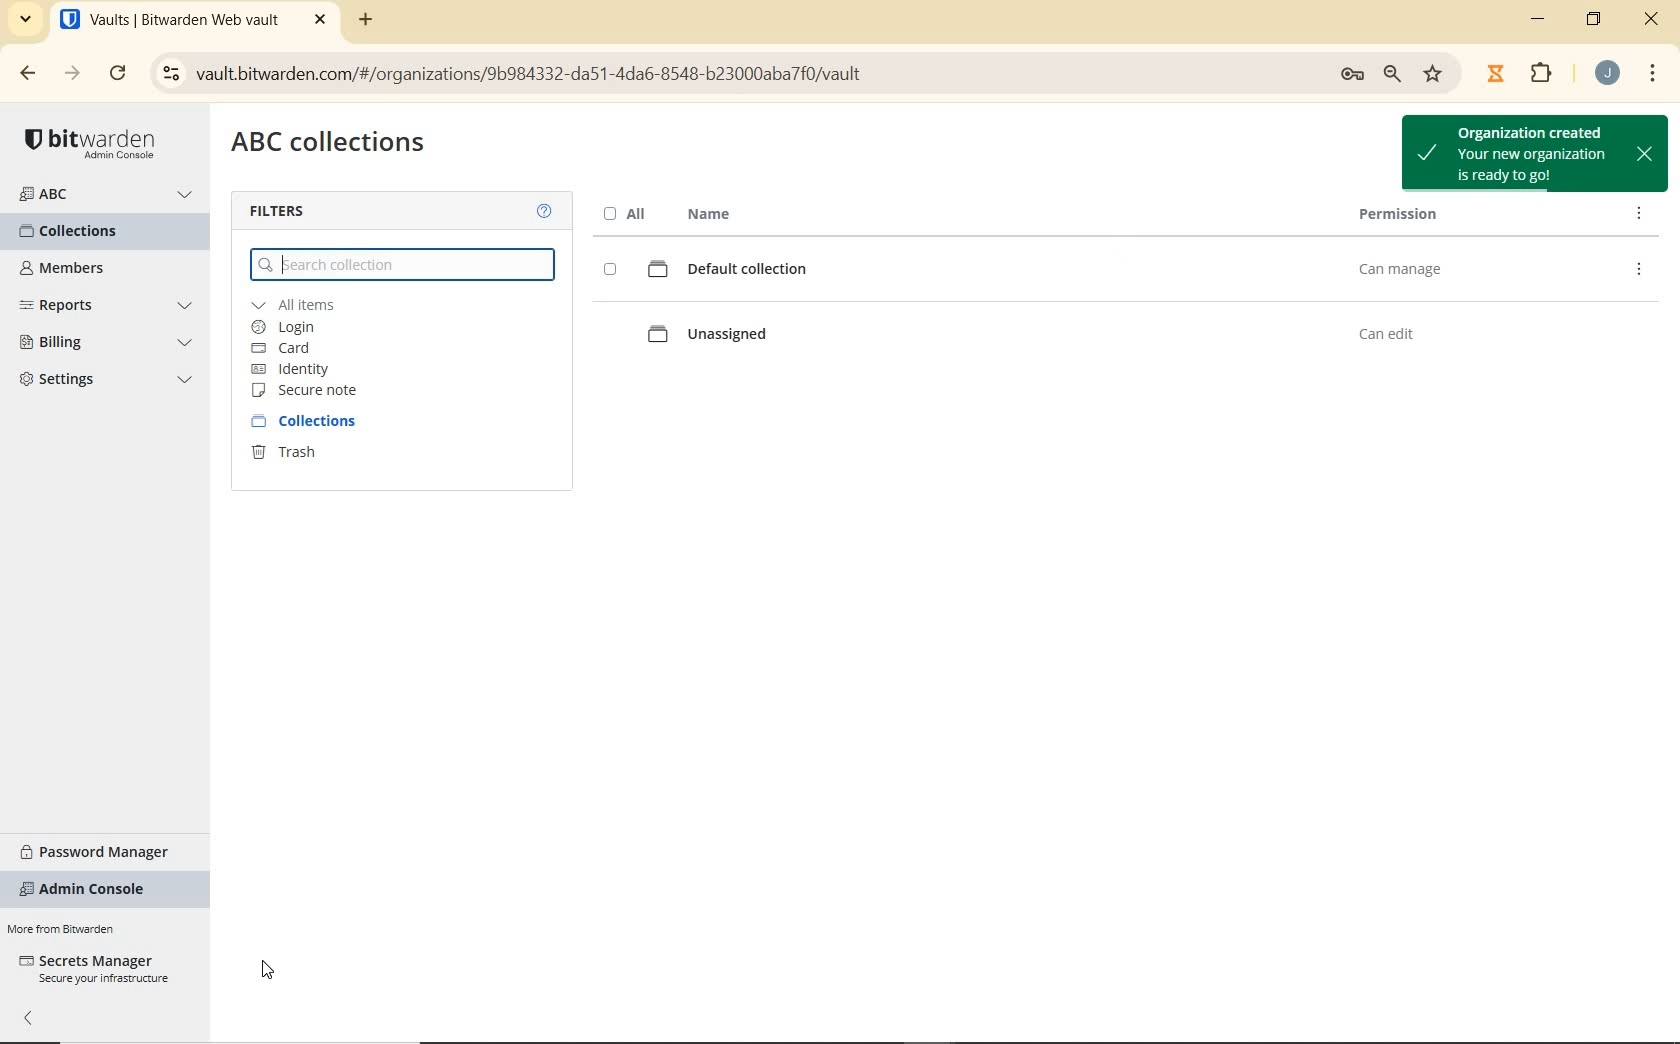  I want to click on minimize, so click(1541, 19).